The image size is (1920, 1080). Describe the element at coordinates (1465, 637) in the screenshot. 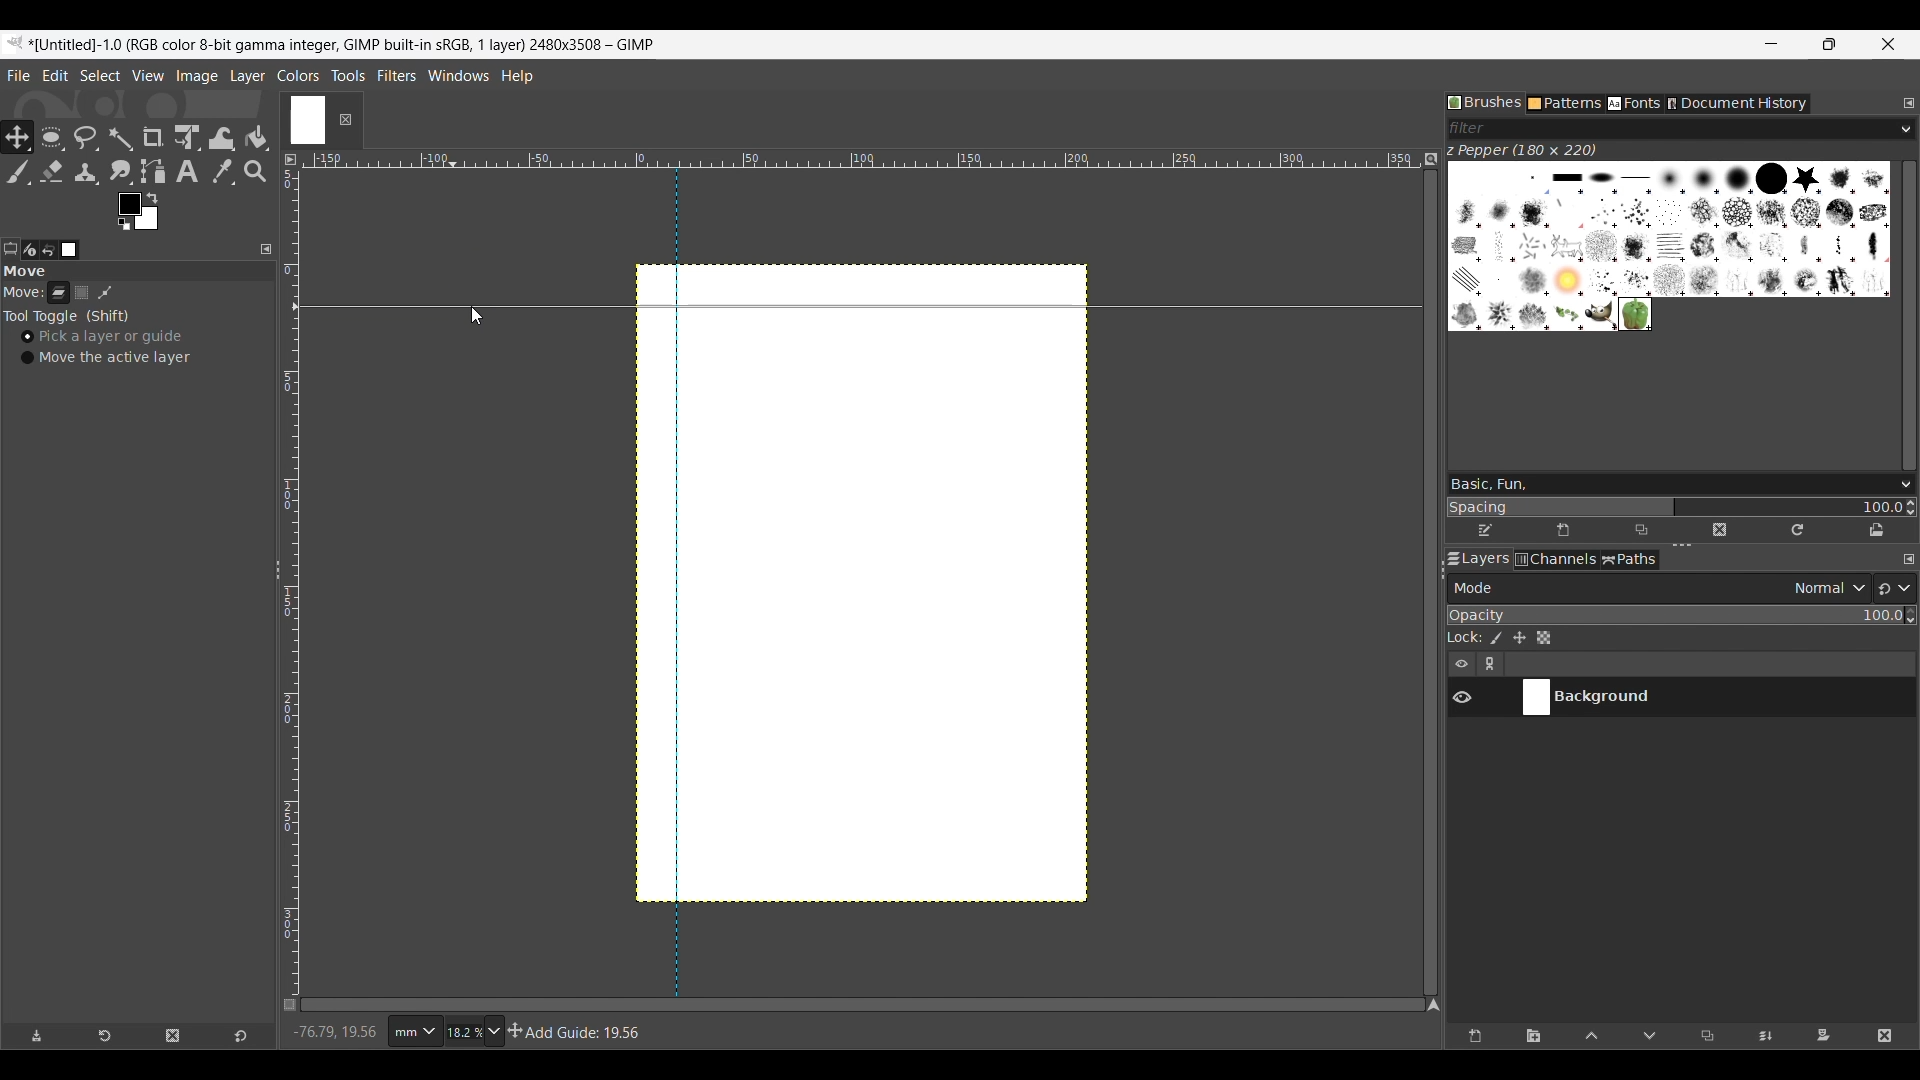

I see `Indicates lock settings` at that location.